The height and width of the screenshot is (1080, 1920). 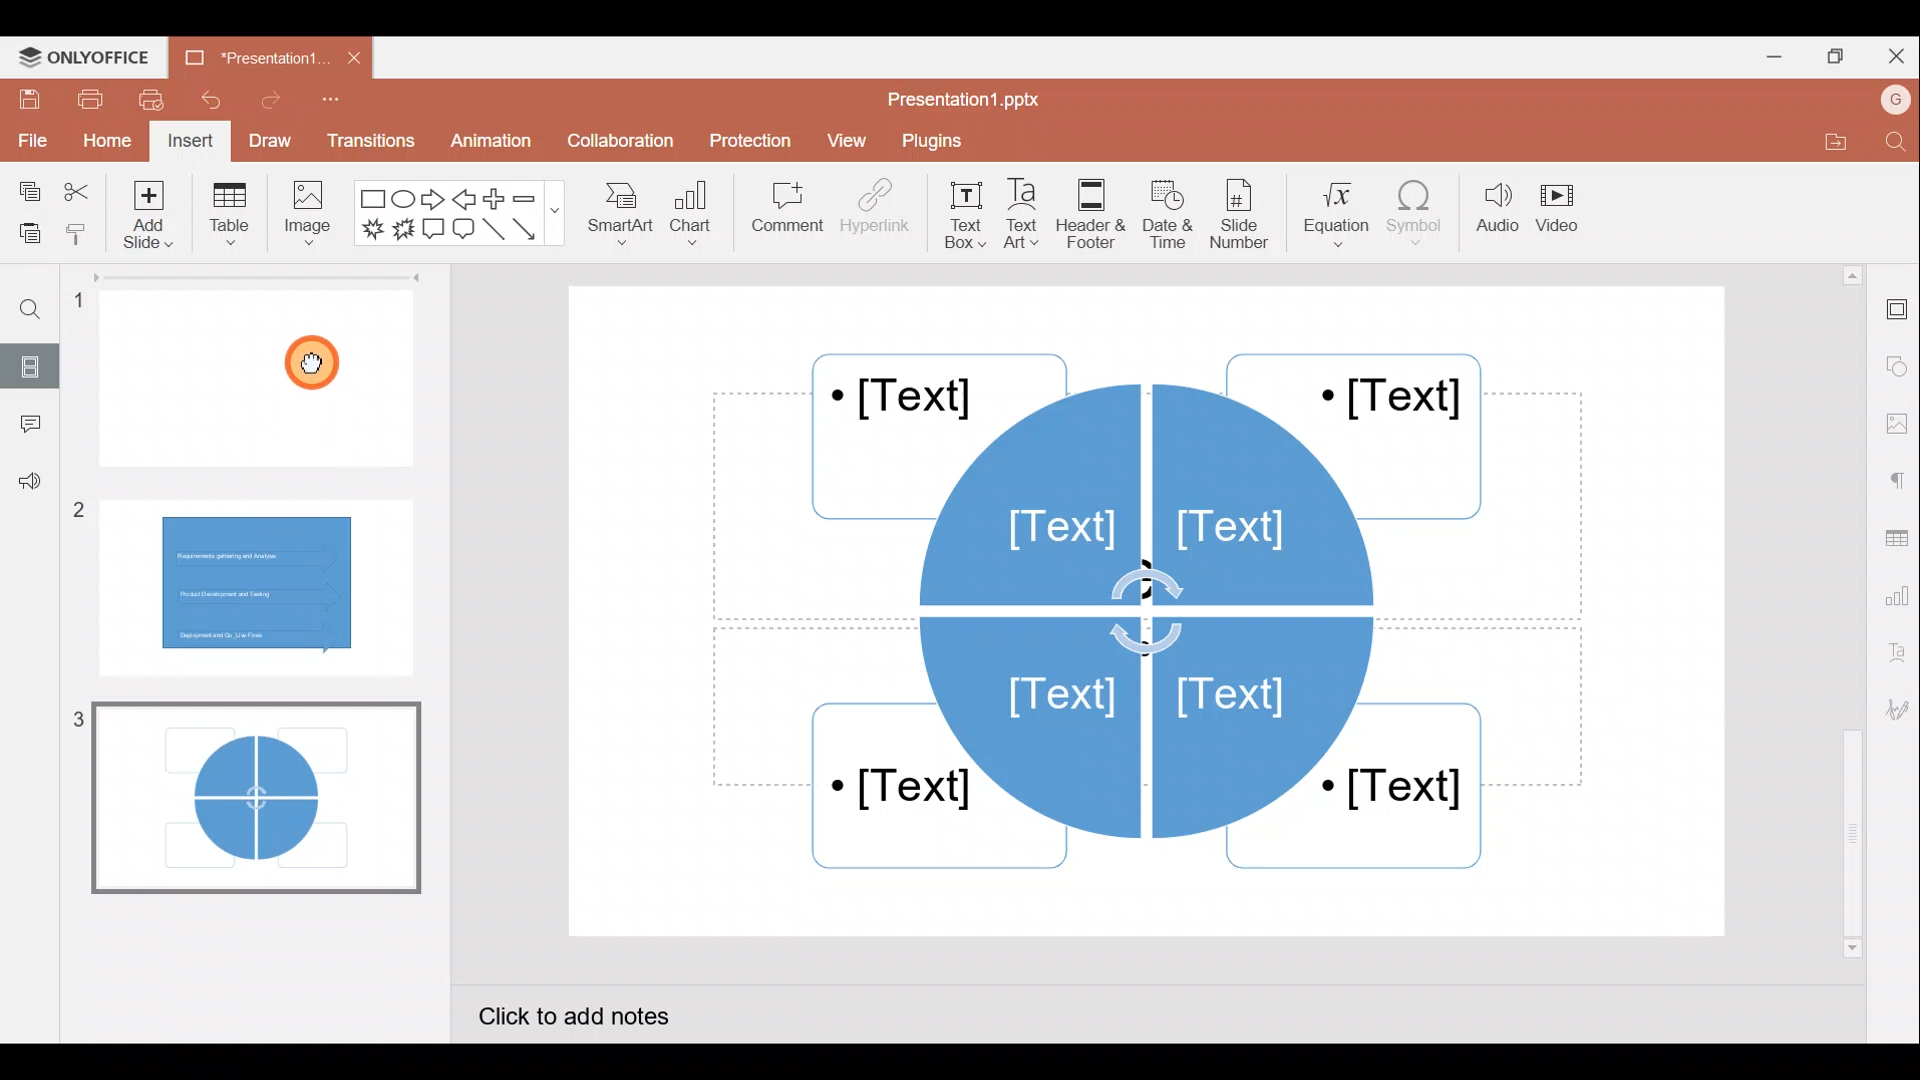 What do you see at coordinates (1768, 60) in the screenshot?
I see `Minimize` at bounding box center [1768, 60].